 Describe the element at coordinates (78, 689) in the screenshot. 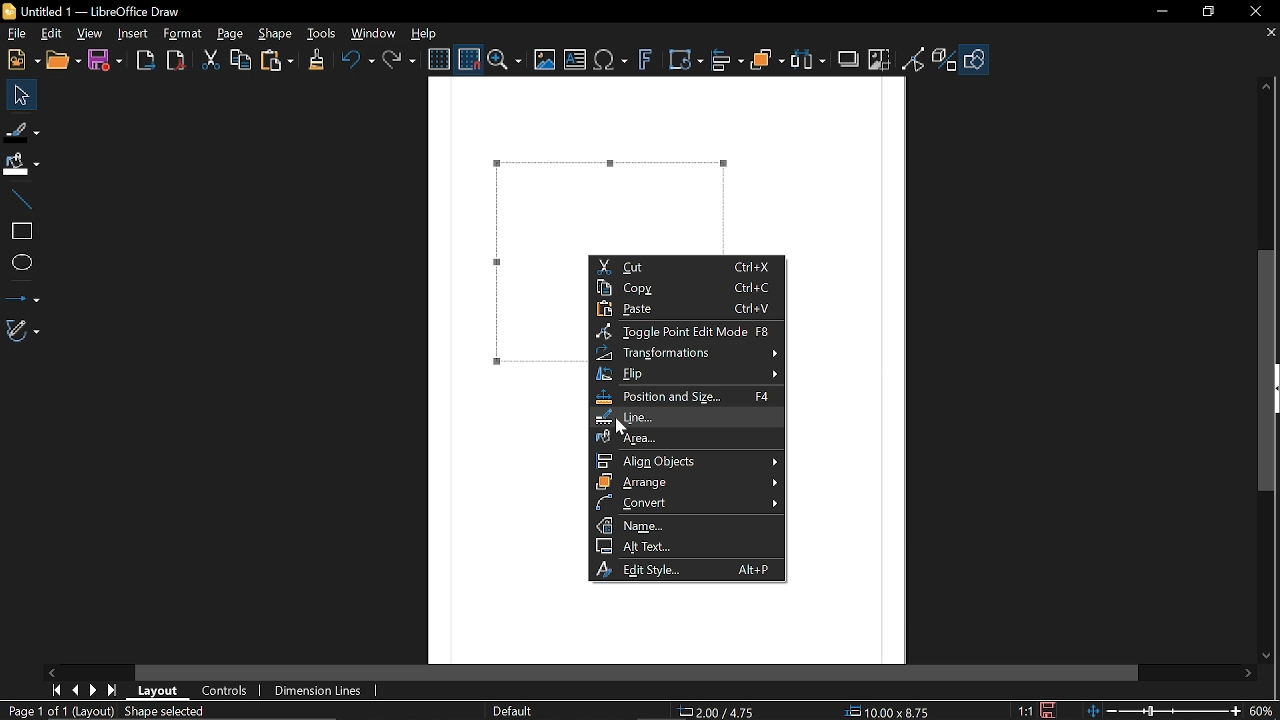

I see `Previous page` at that location.